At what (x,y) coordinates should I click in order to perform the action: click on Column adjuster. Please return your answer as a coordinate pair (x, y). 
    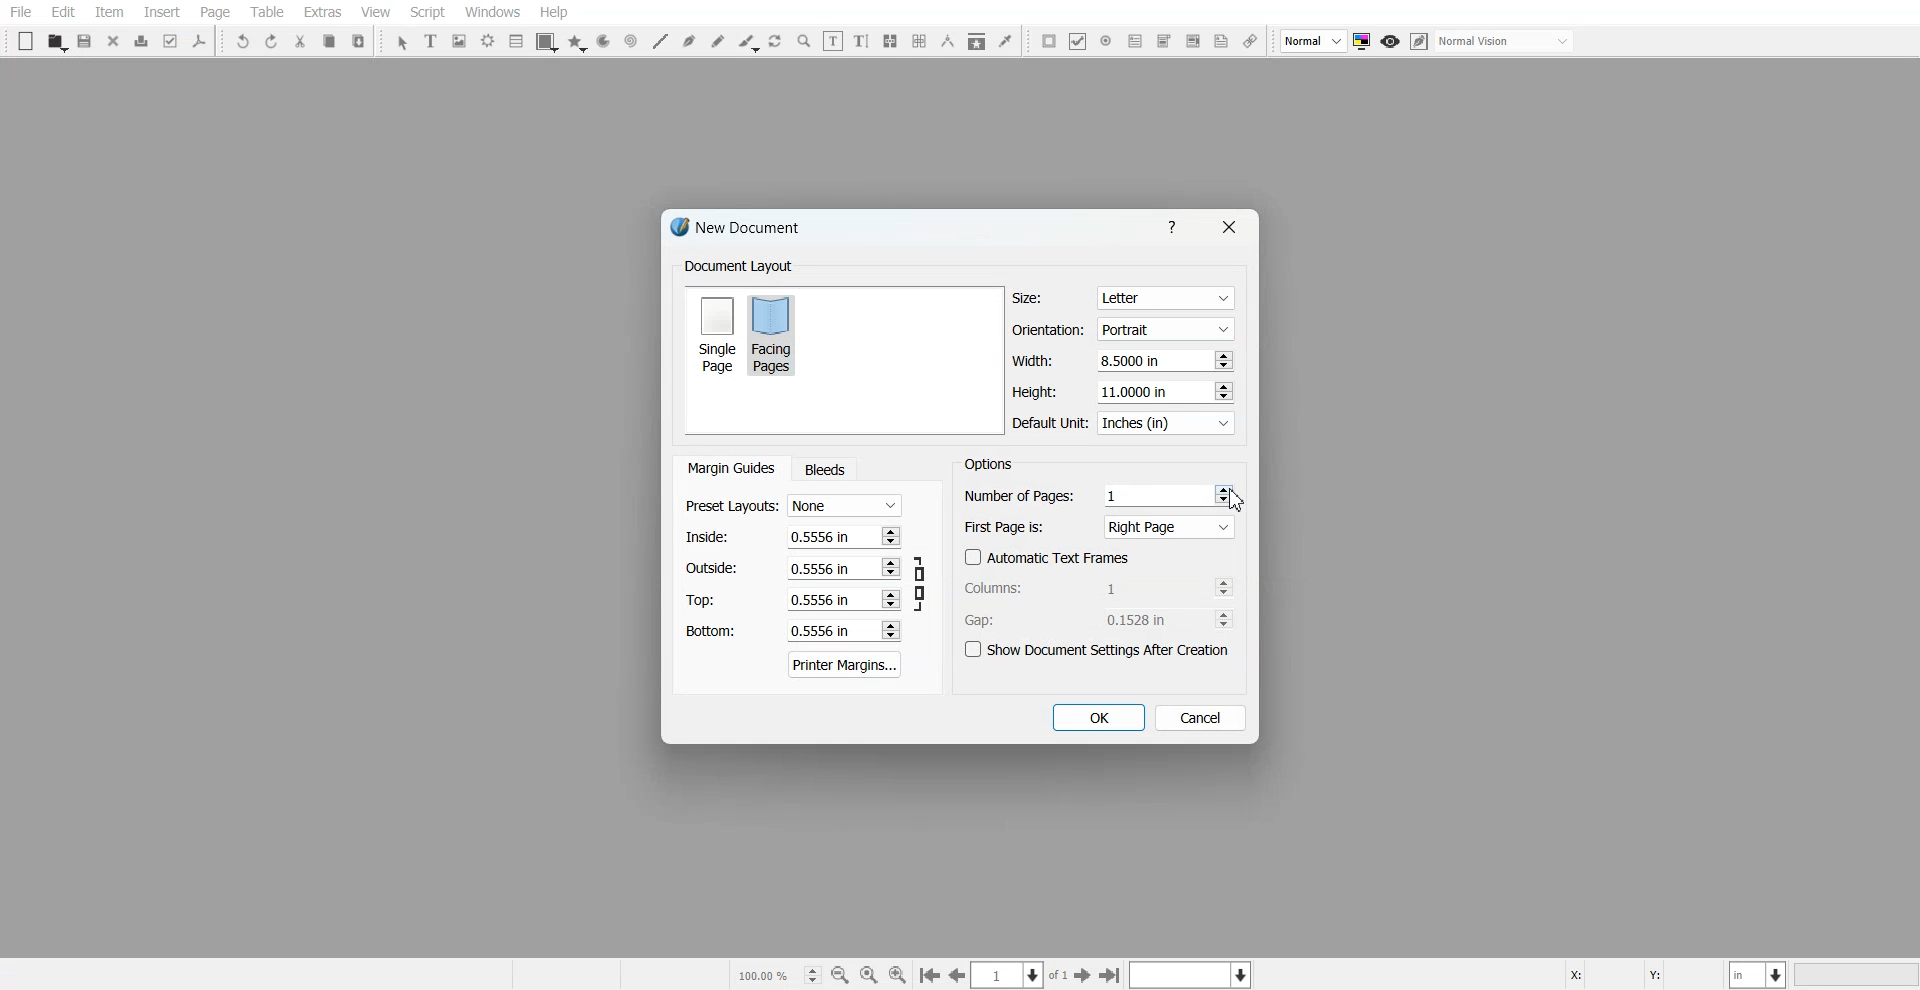
    Looking at the image, I should click on (1100, 587).